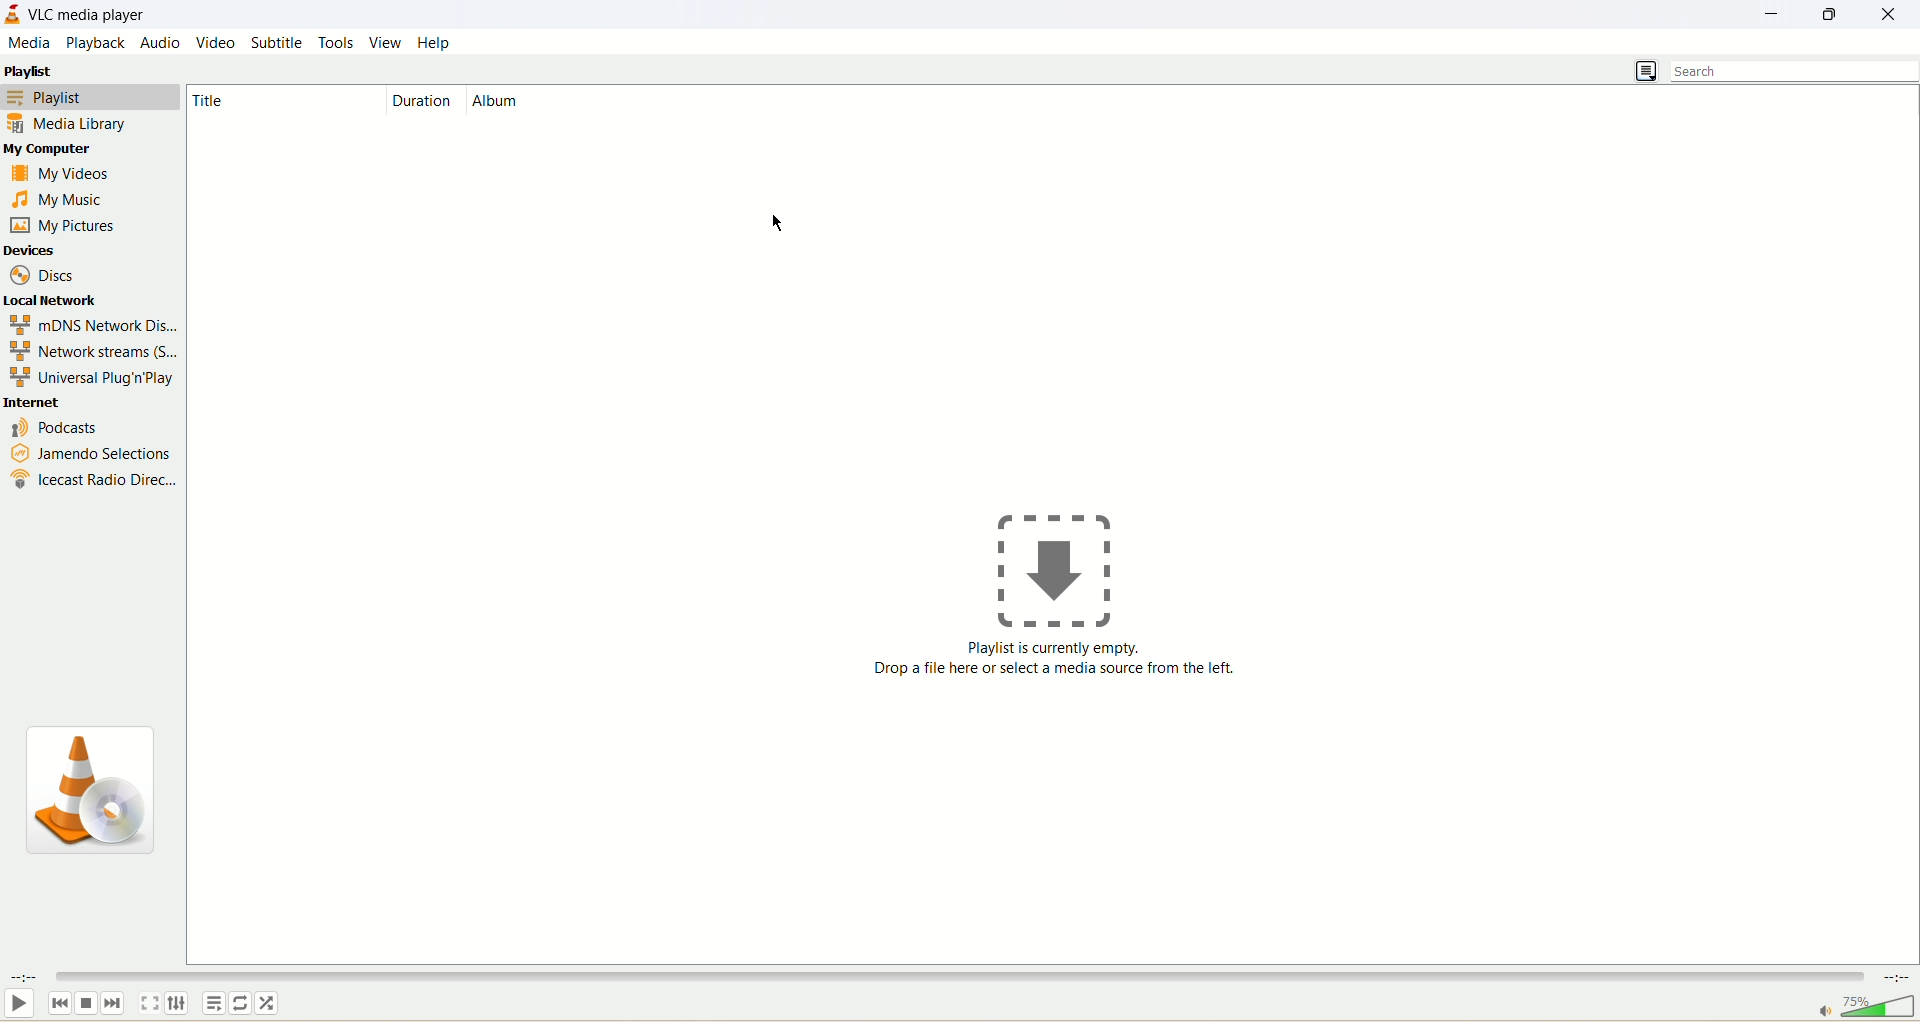 The width and height of the screenshot is (1920, 1022). Describe the element at coordinates (382, 43) in the screenshot. I see `view` at that location.